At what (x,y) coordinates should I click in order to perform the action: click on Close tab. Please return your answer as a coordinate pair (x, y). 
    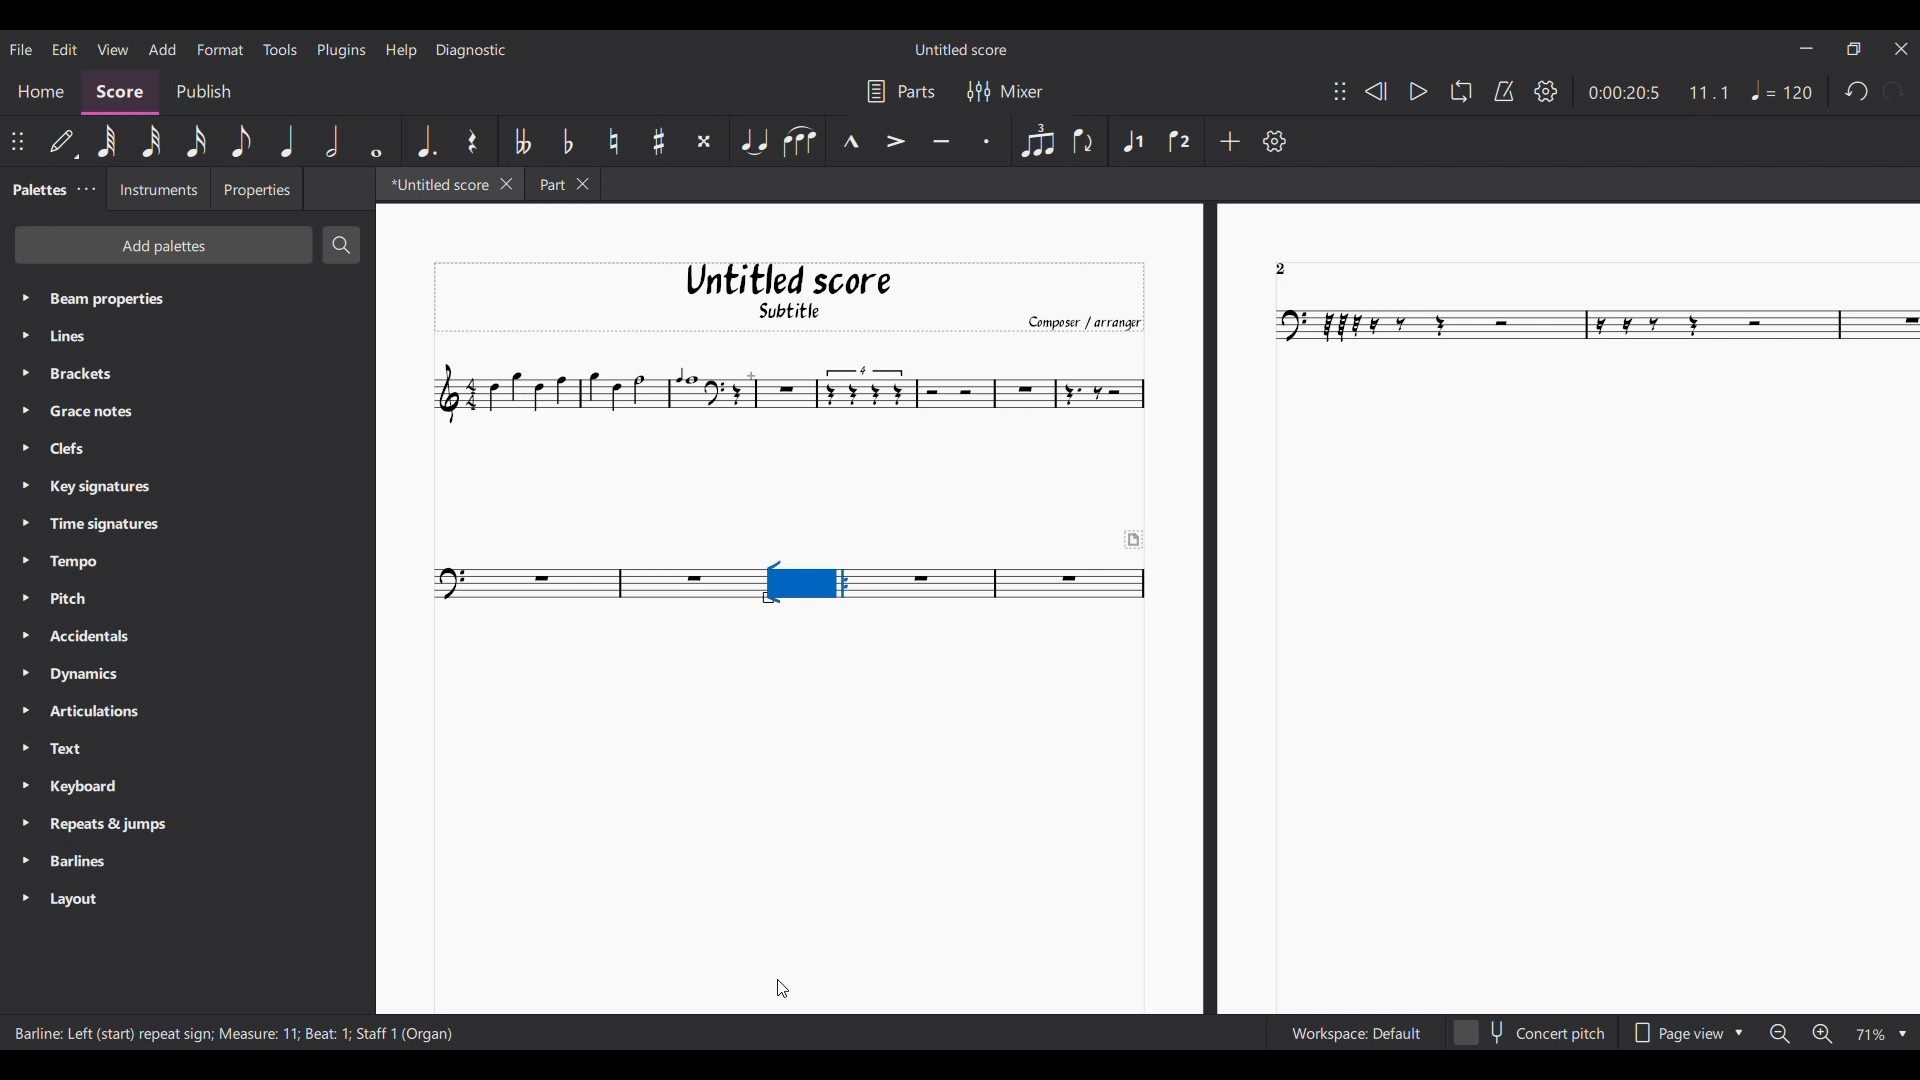
    Looking at the image, I should click on (506, 184).